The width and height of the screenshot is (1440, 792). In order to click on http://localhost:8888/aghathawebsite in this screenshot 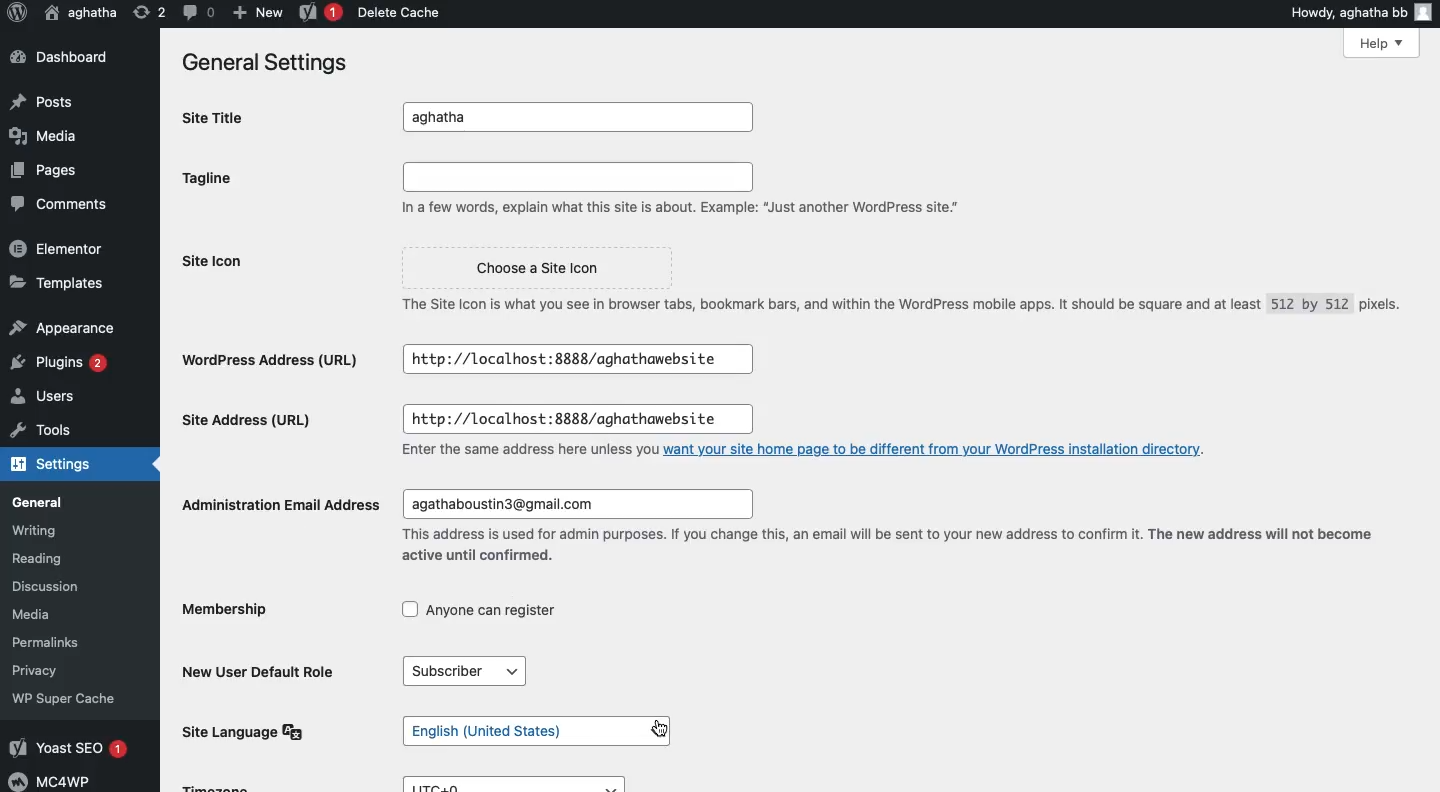, I will do `click(568, 420)`.